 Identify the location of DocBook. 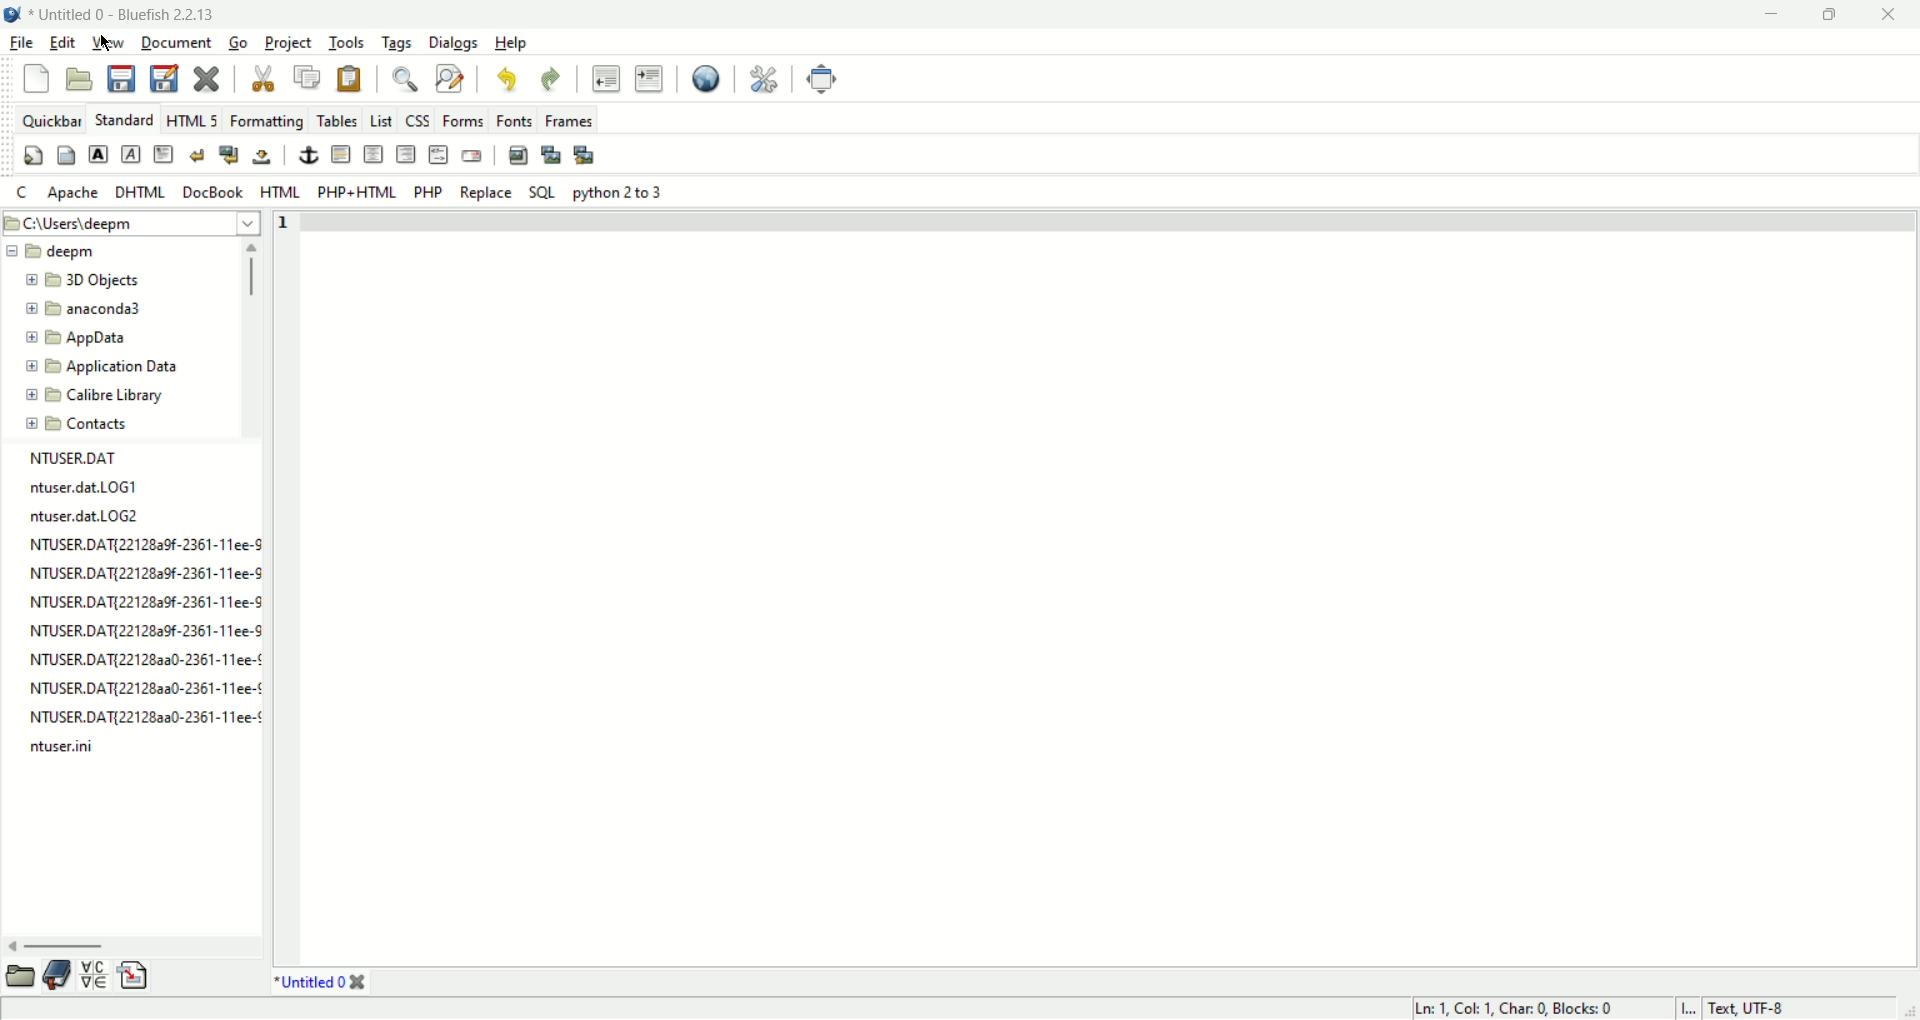
(214, 194).